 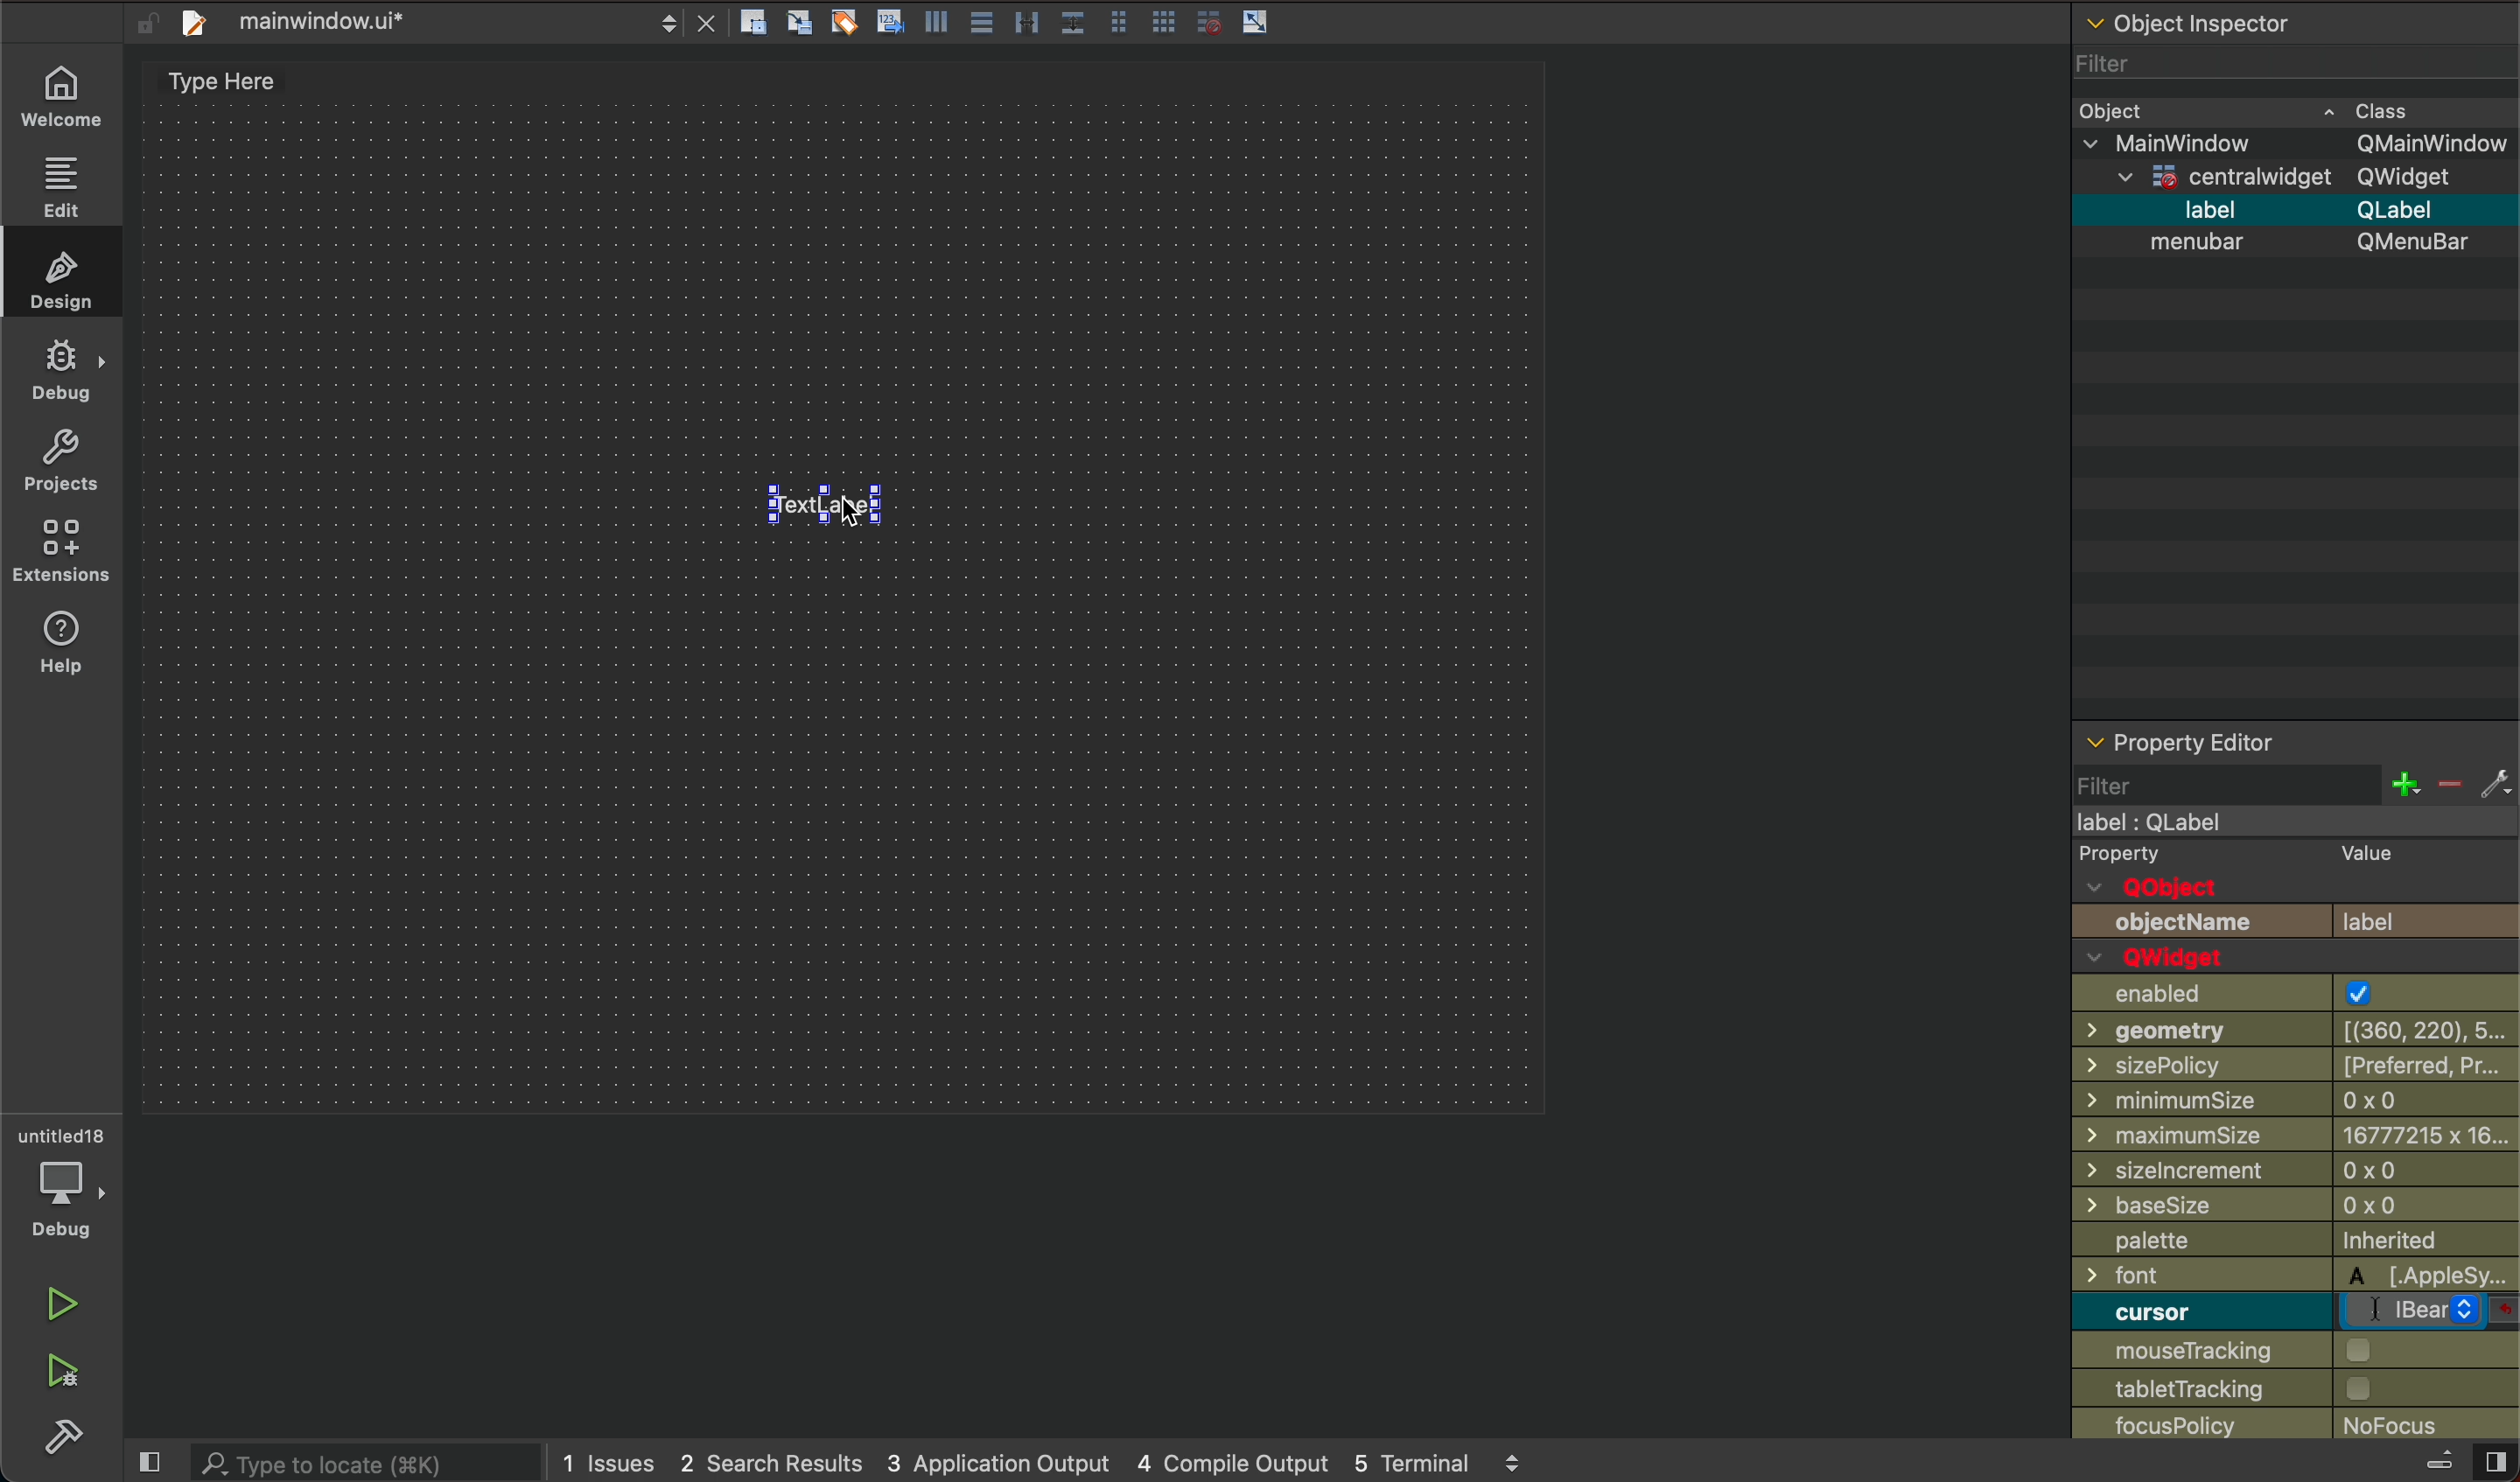 I want to click on label : Qlabel, so click(x=2151, y=824).